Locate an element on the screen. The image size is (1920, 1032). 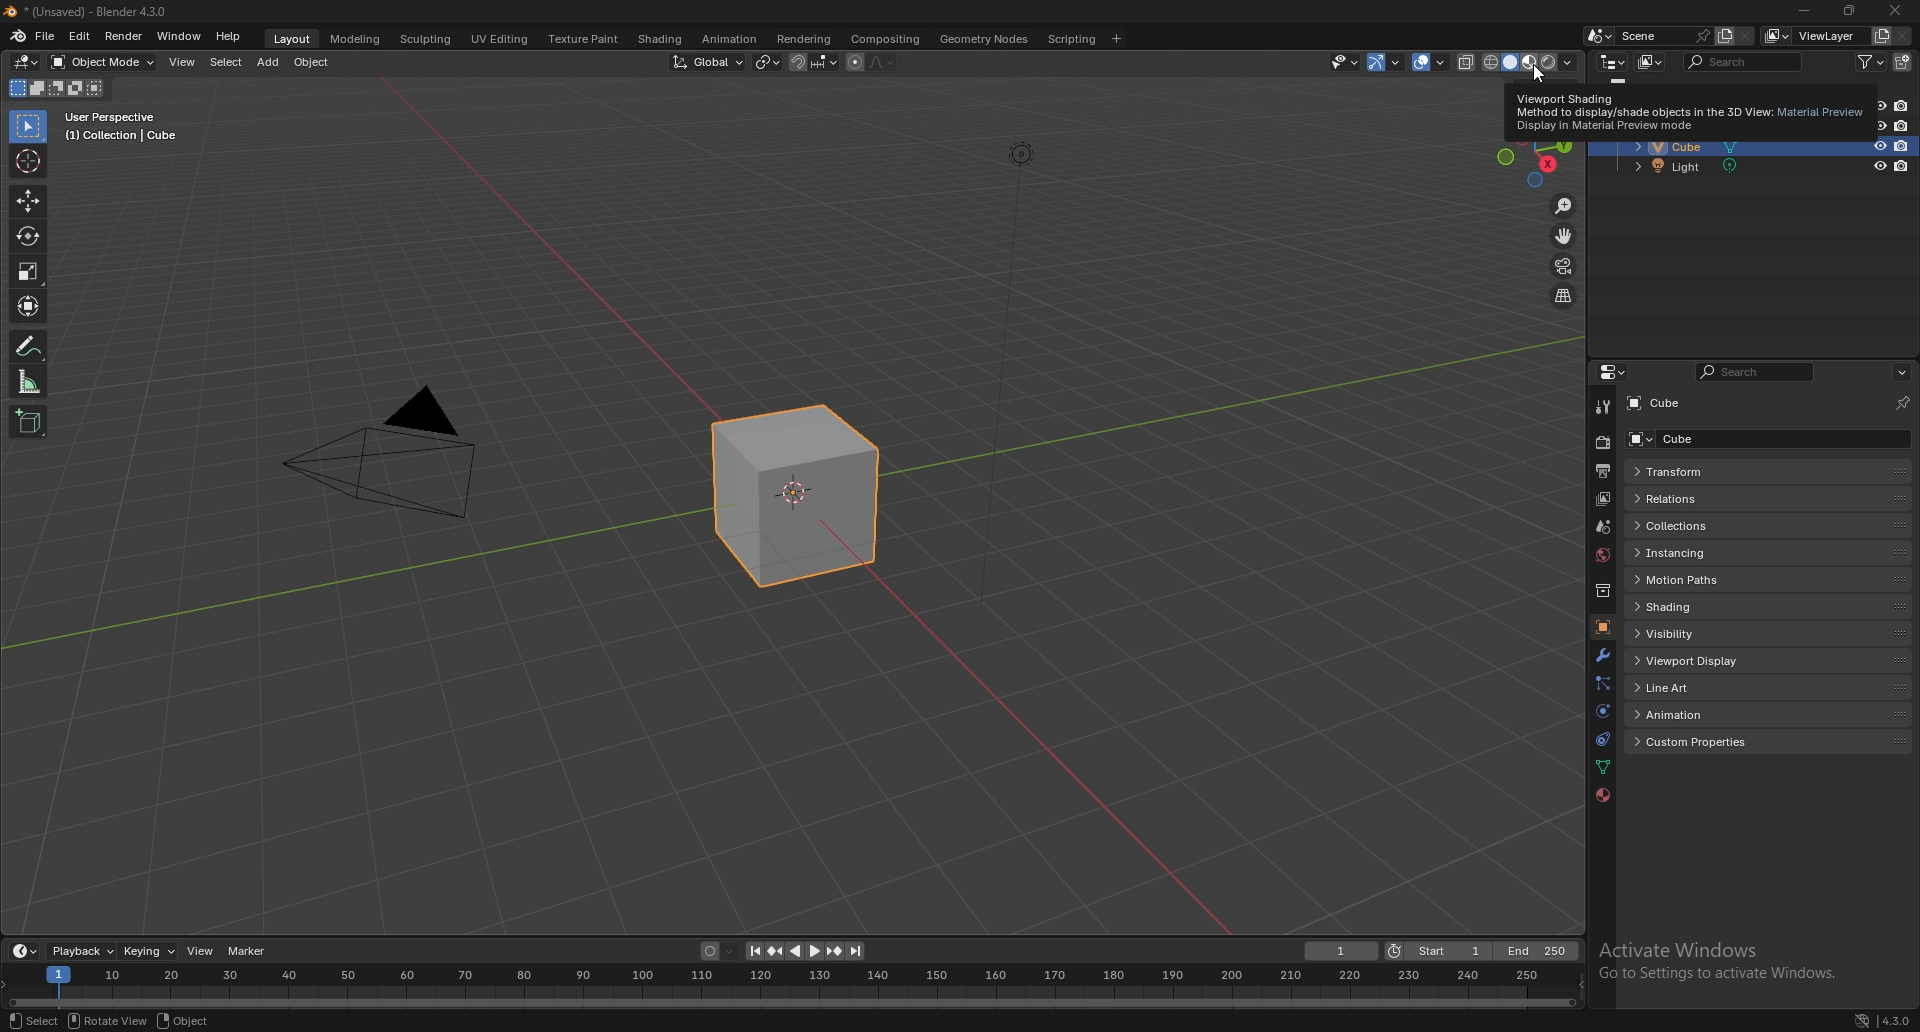
browse scene is located at coordinates (1600, 35).